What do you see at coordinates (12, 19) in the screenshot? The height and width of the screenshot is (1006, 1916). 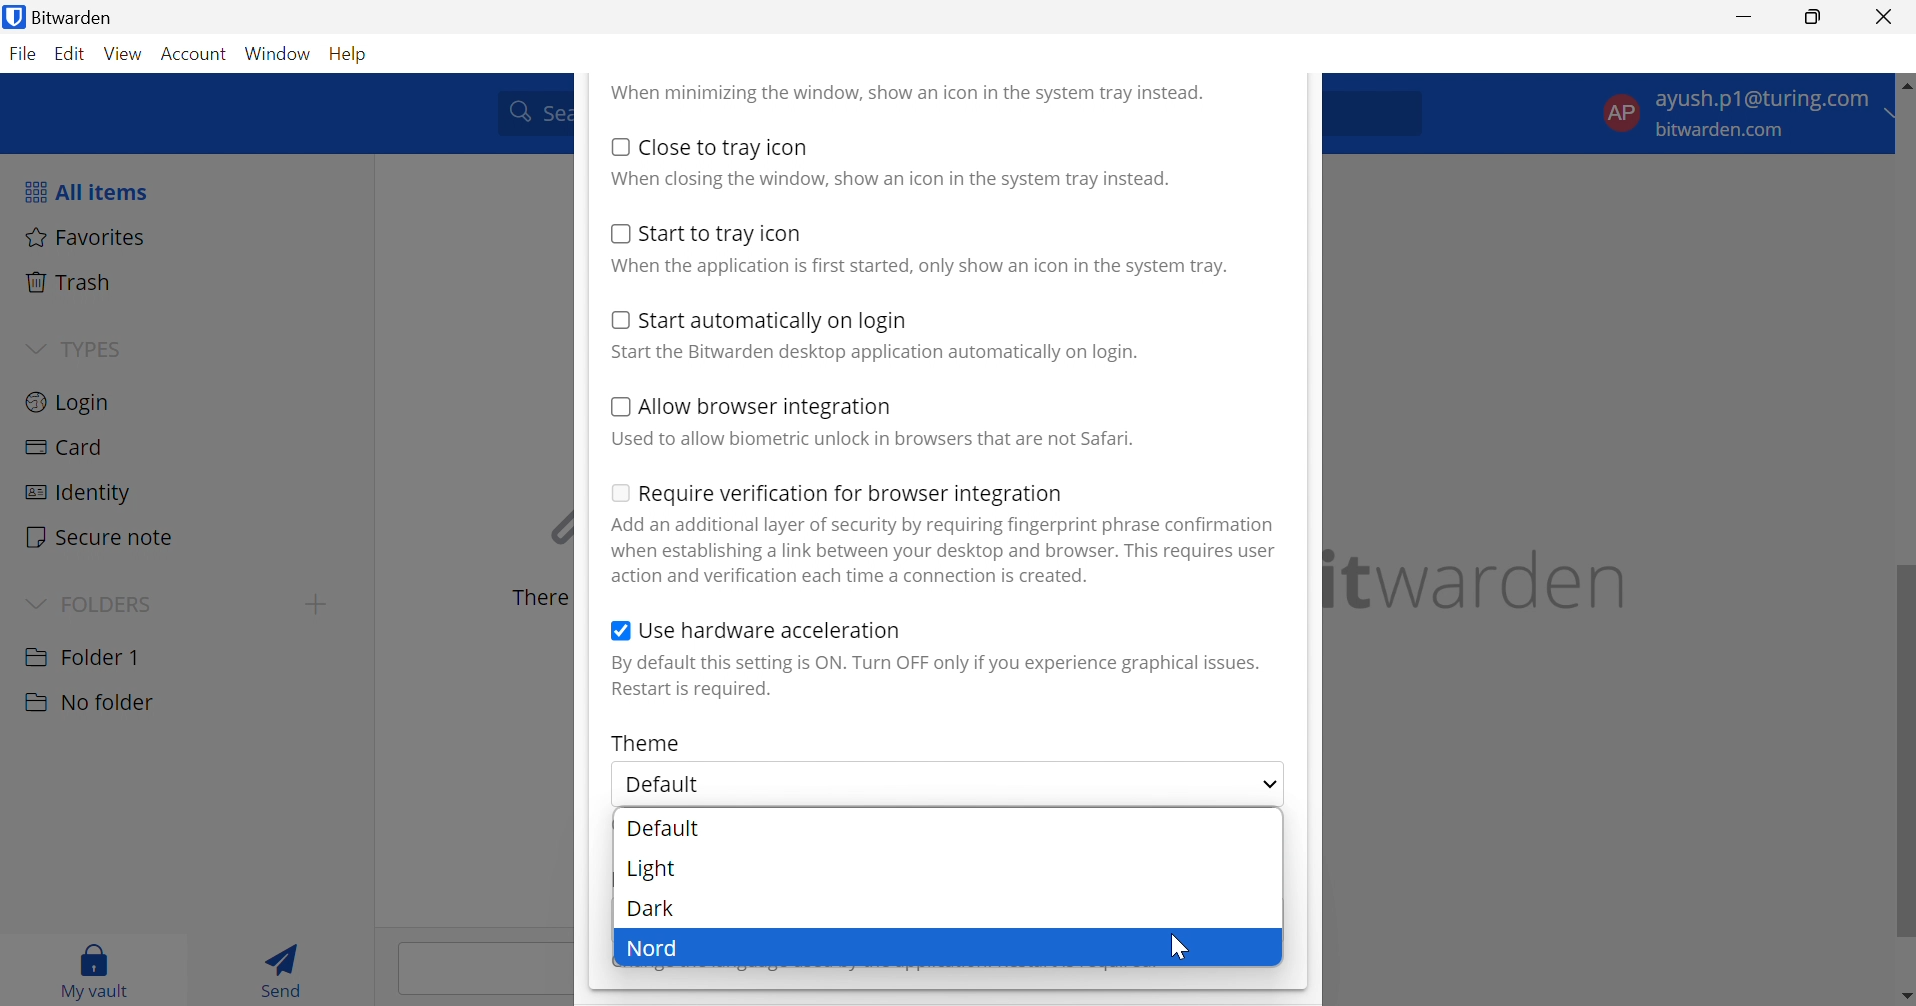 I see `bitwarden logo` at bounding box center [12, 19].